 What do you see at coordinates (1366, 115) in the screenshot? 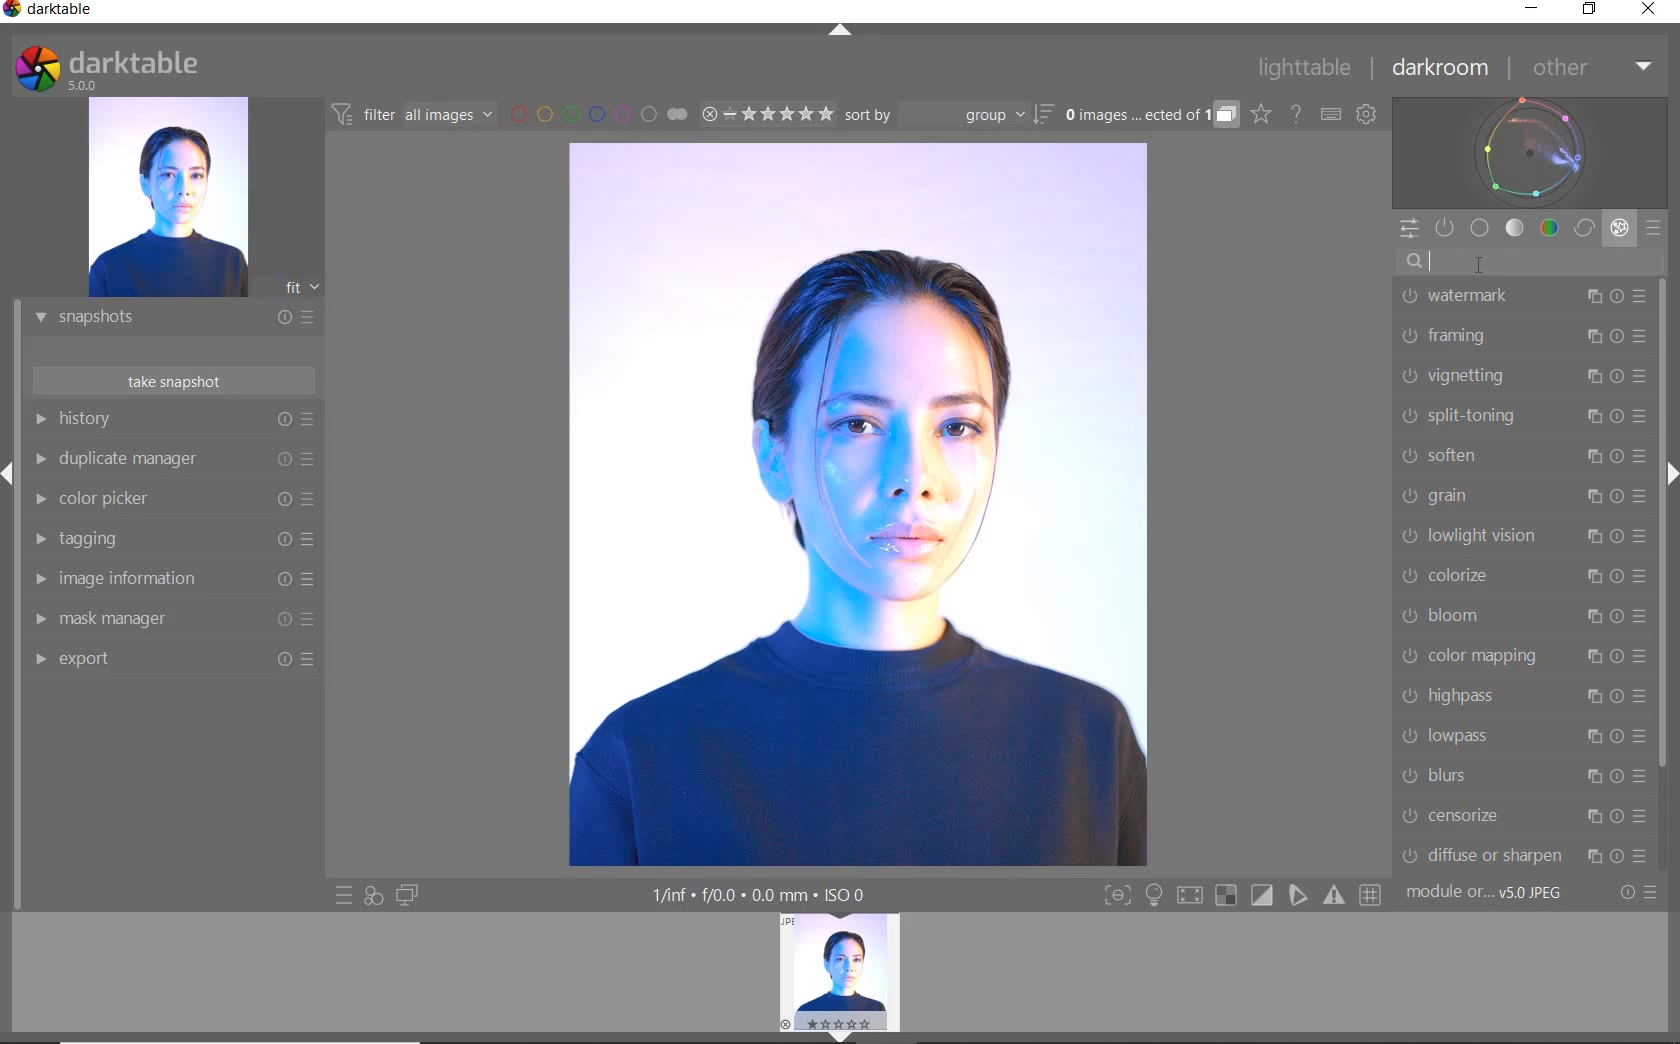
I see `SHOW GLOBAL PREFERENCES` at bounding box center [1366, 115].